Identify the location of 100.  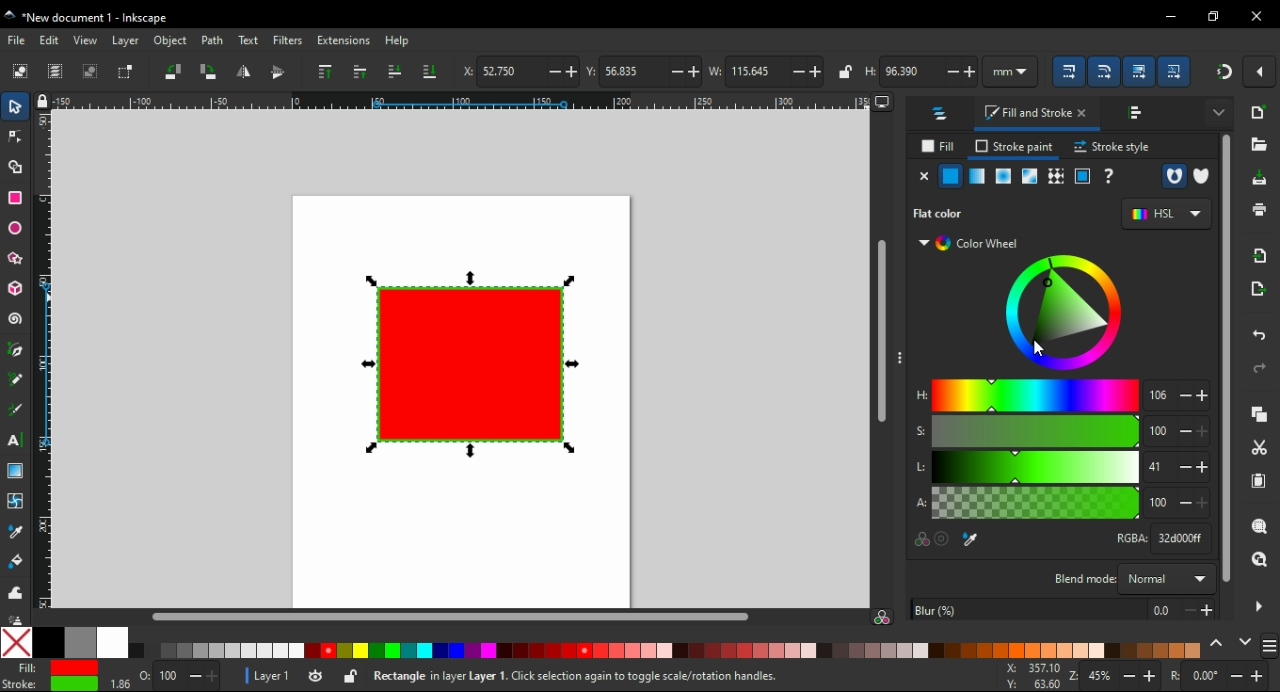
(1161, 504).